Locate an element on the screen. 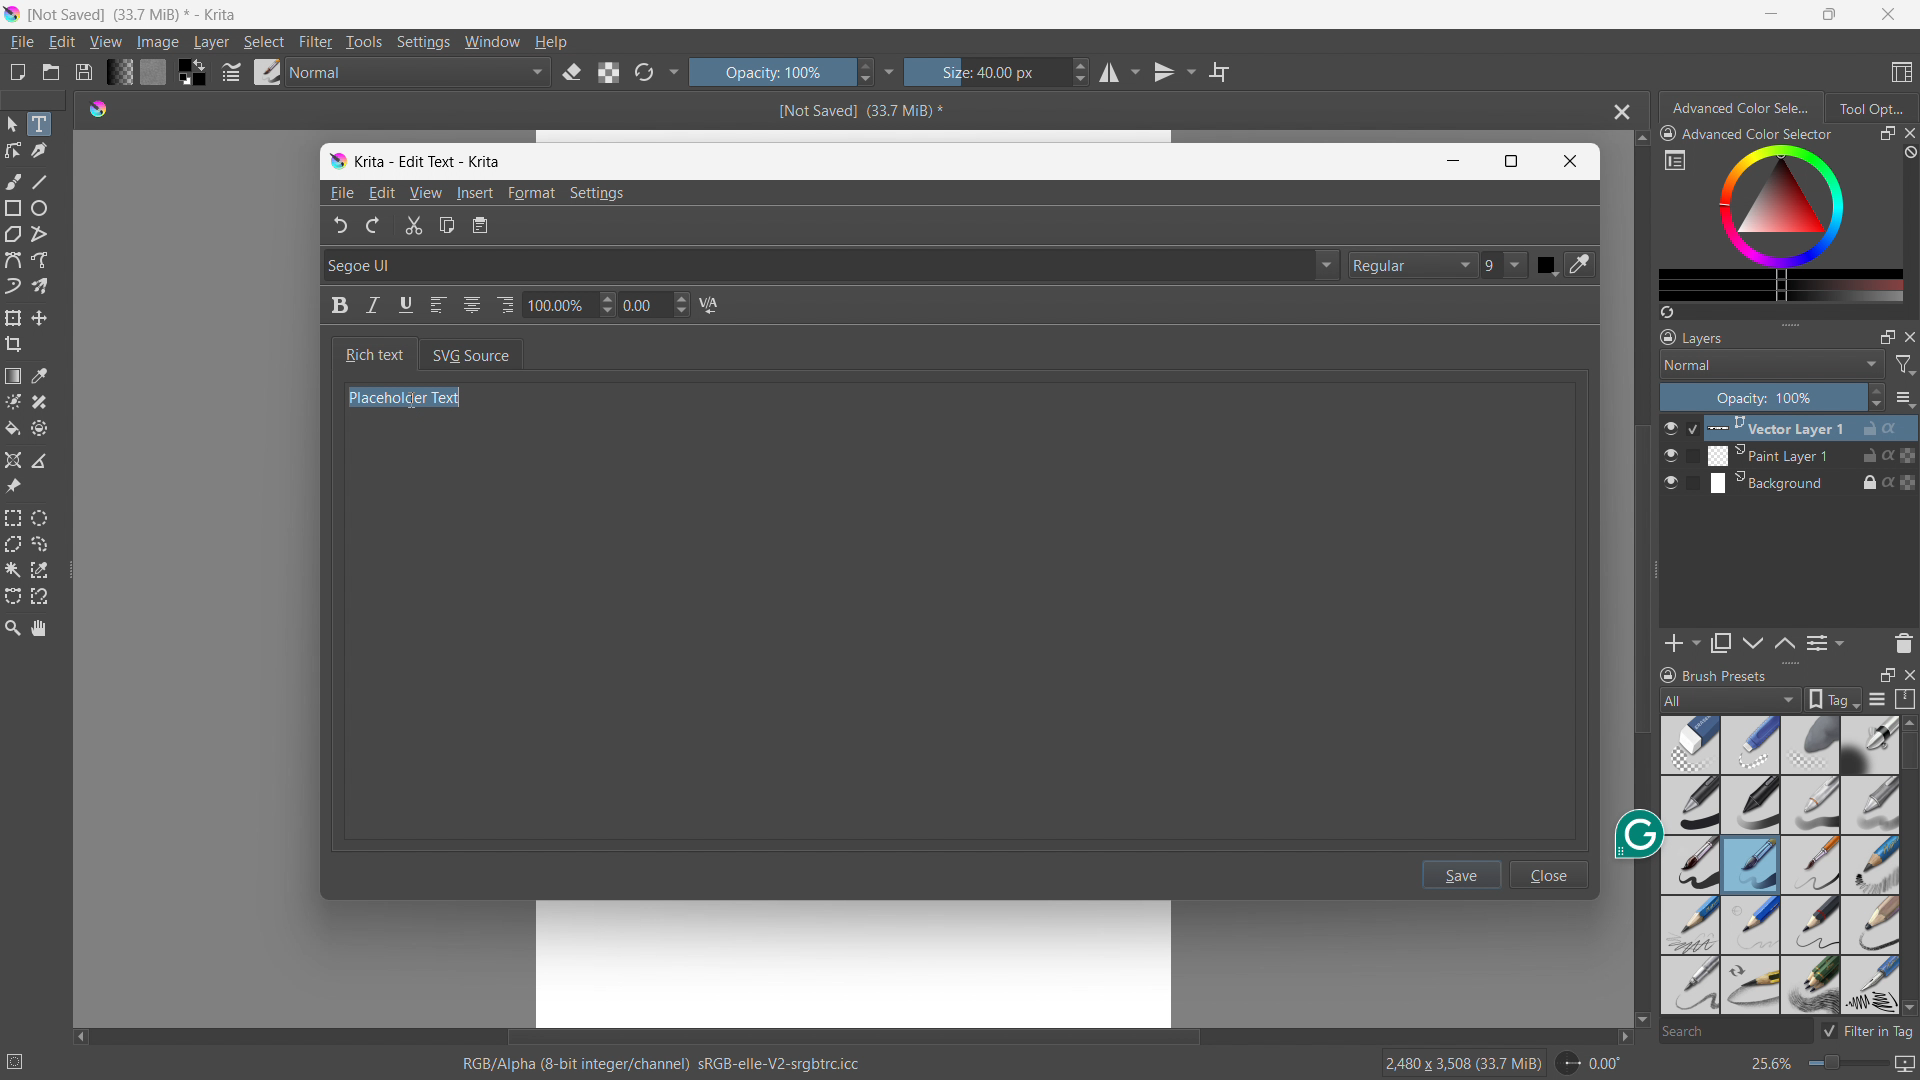  Copy is located at coordinates (449, 228).